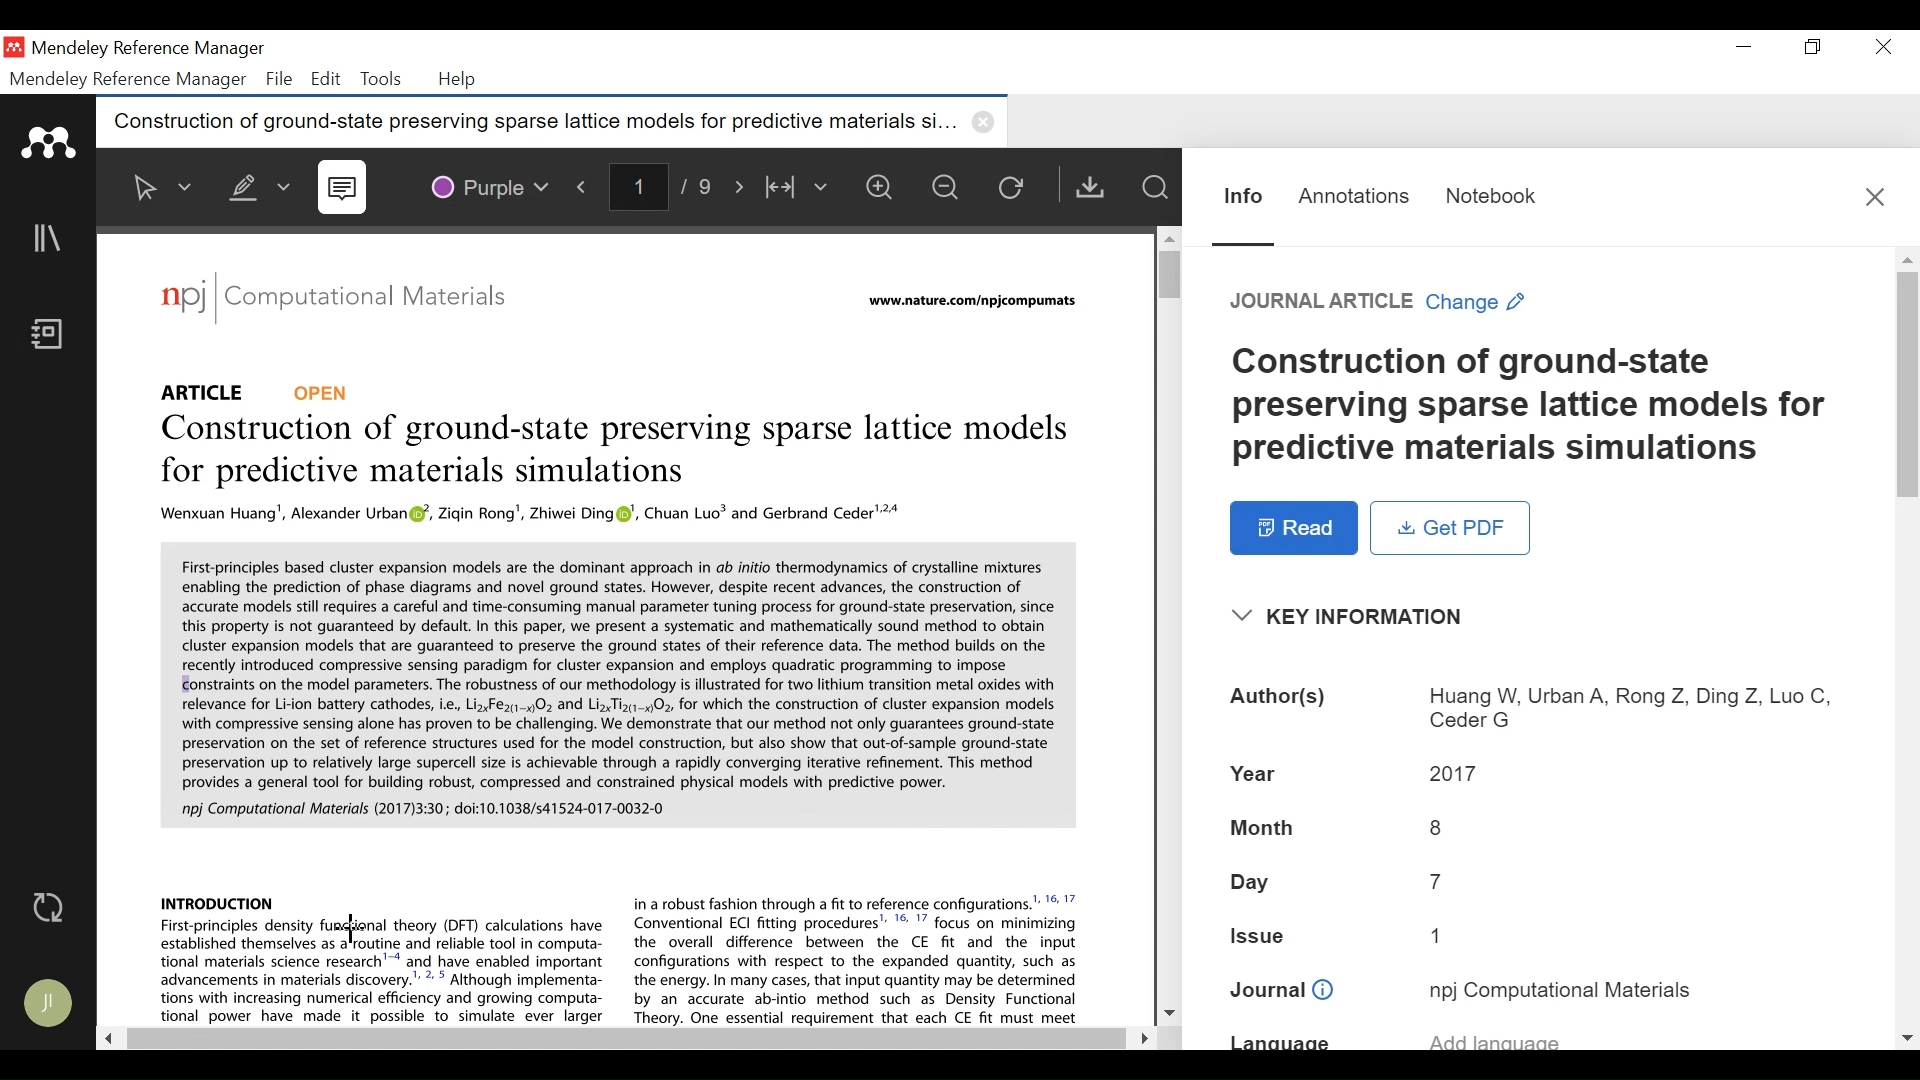 This screenshot has height=1080, width=1920. What do you see at coordinates (609, 452) in the screenshot?
I see `Title: Construction of ground-state preserving sparse lattice models for predictive materials simulations` at bounding box center [609, 452].